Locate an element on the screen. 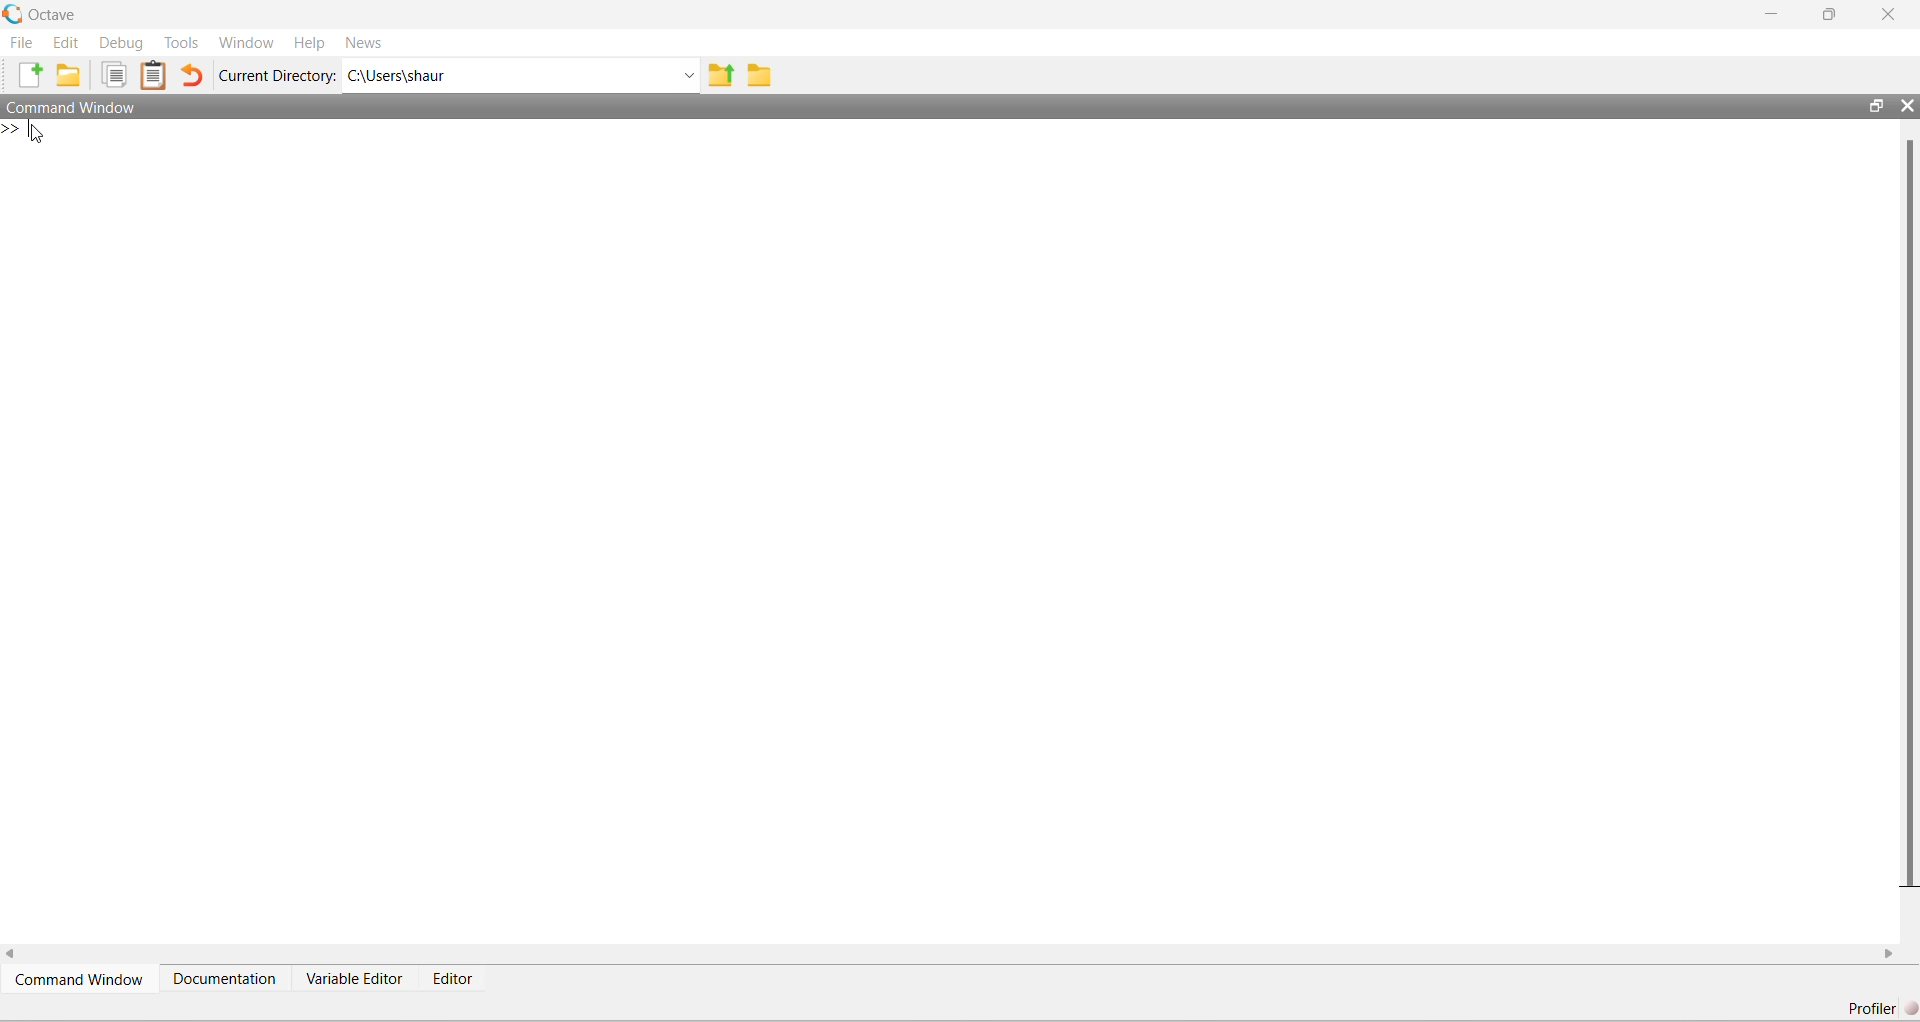 This screenshot has width=1920, height=1022. cursor is located at coordinates (38, 134).